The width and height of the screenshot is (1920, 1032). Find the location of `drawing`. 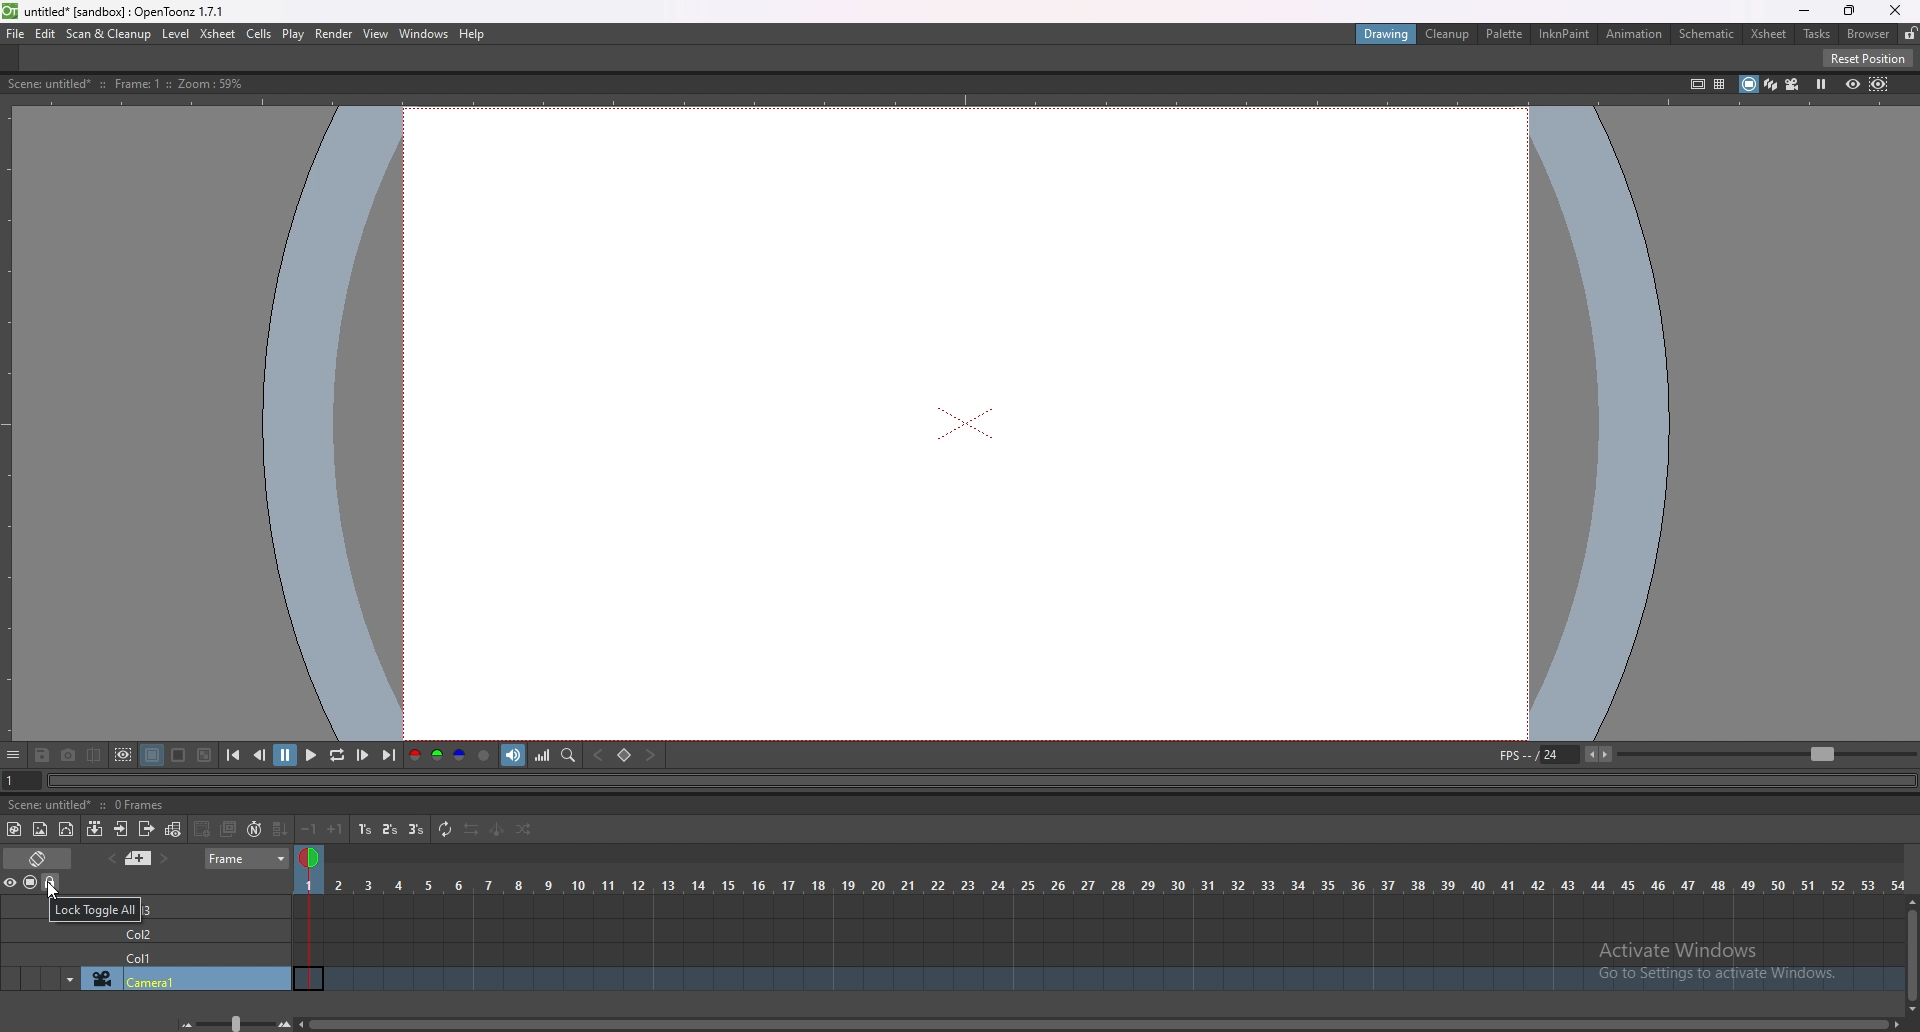

drawing is located at coordinates (1387, 35).